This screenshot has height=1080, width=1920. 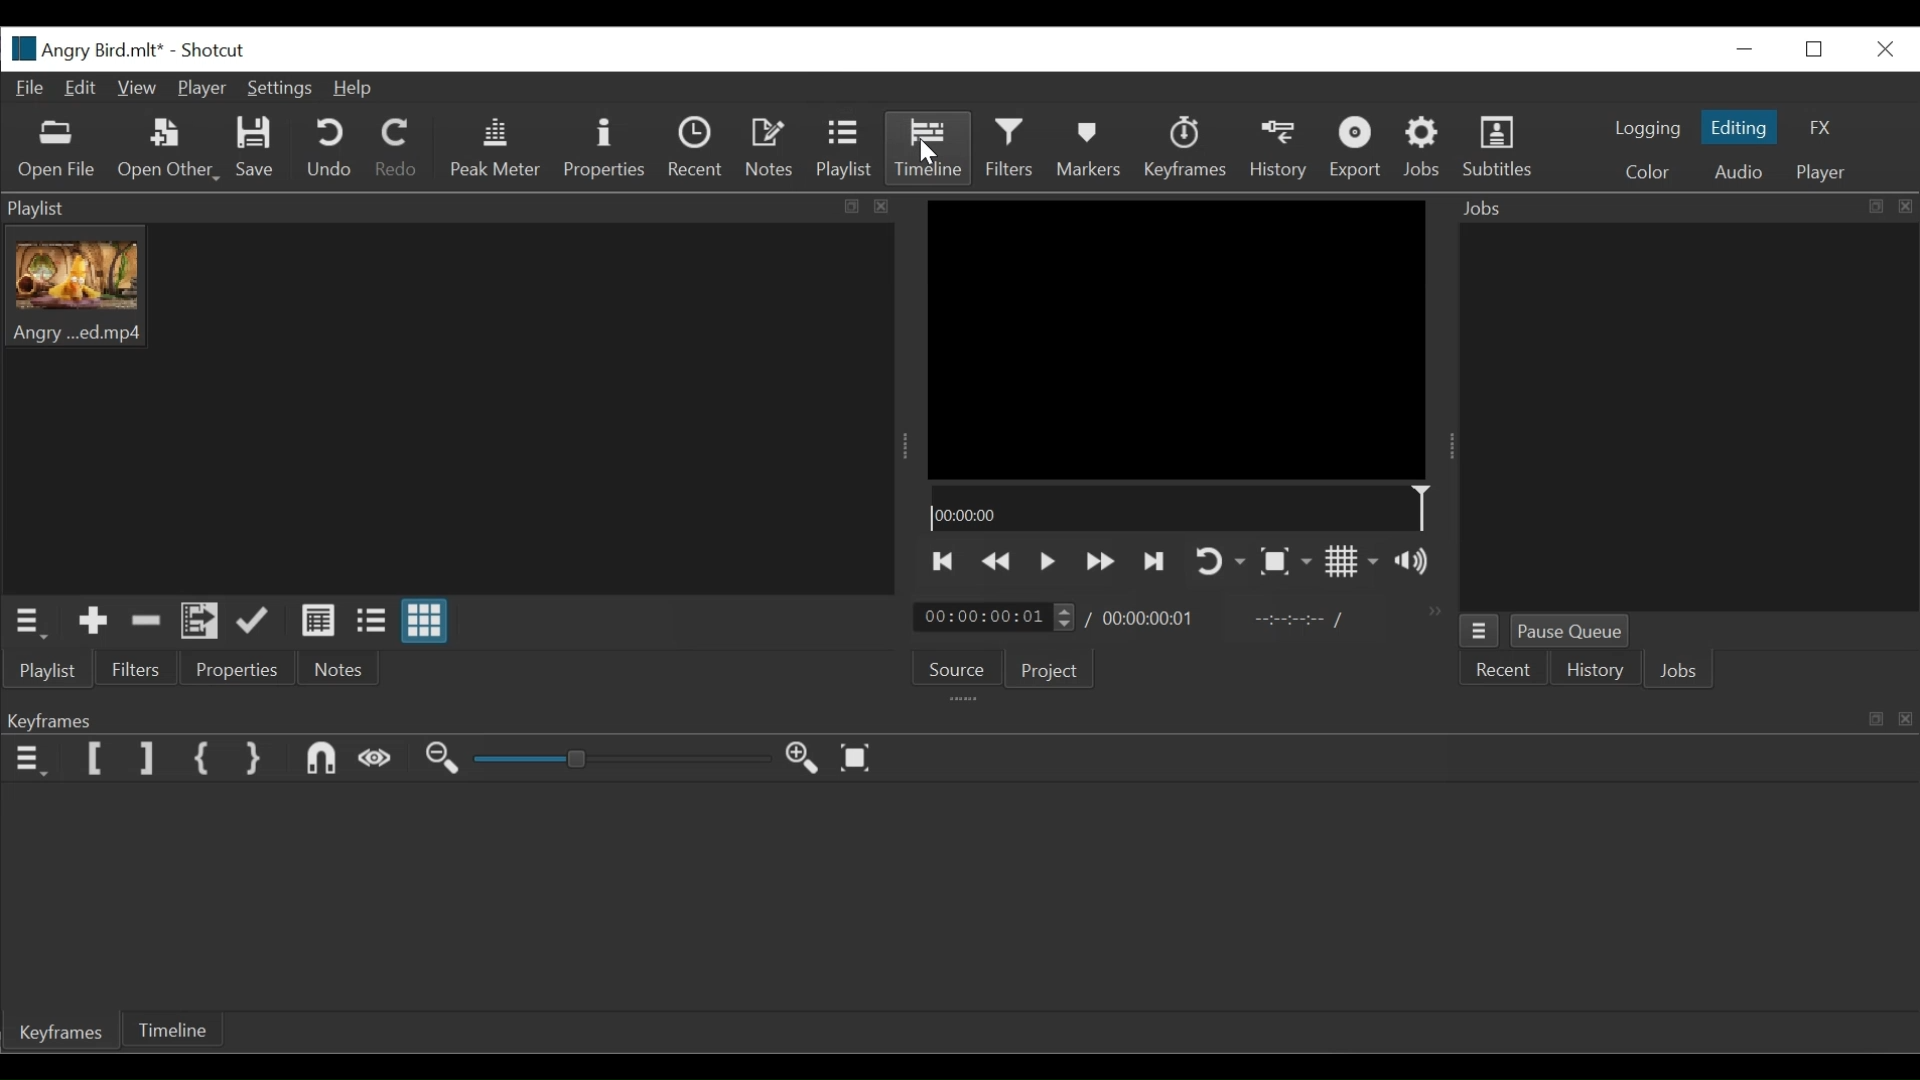 What do you see at coordinates (1821, 127) in the screenshot?
I see `FX` at bounding box center [1821, 127].